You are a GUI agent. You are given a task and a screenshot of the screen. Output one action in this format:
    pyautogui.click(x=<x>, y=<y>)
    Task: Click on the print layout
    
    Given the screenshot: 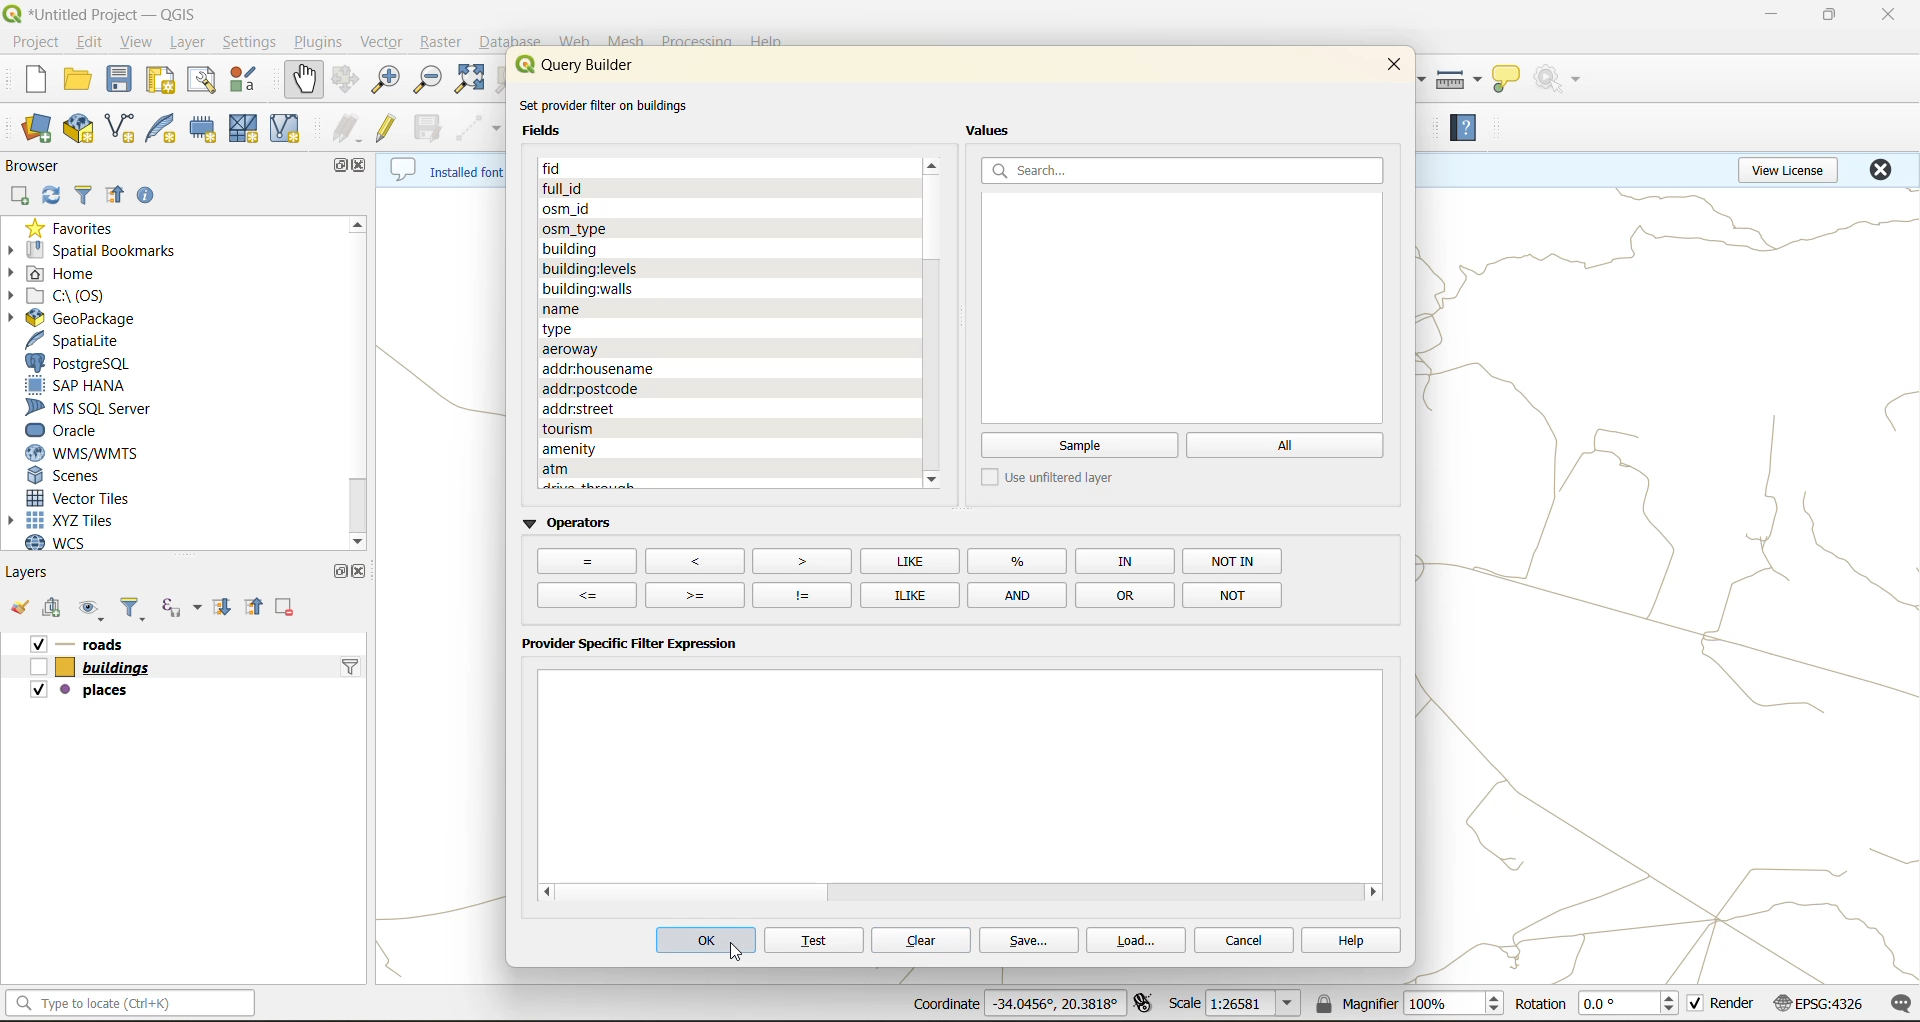 What is the action you would take?
    pyautogui.click(x=166, y=83)
    